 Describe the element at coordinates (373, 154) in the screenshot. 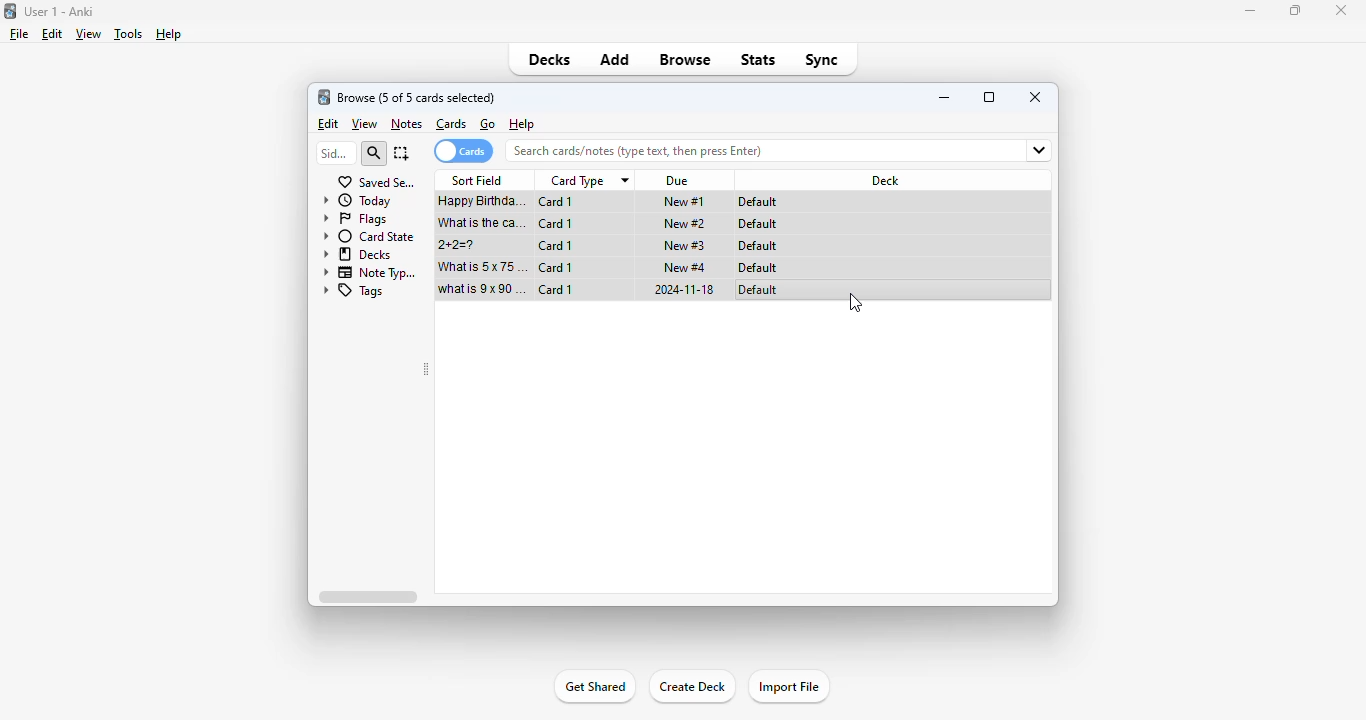

I see `search` at that location.